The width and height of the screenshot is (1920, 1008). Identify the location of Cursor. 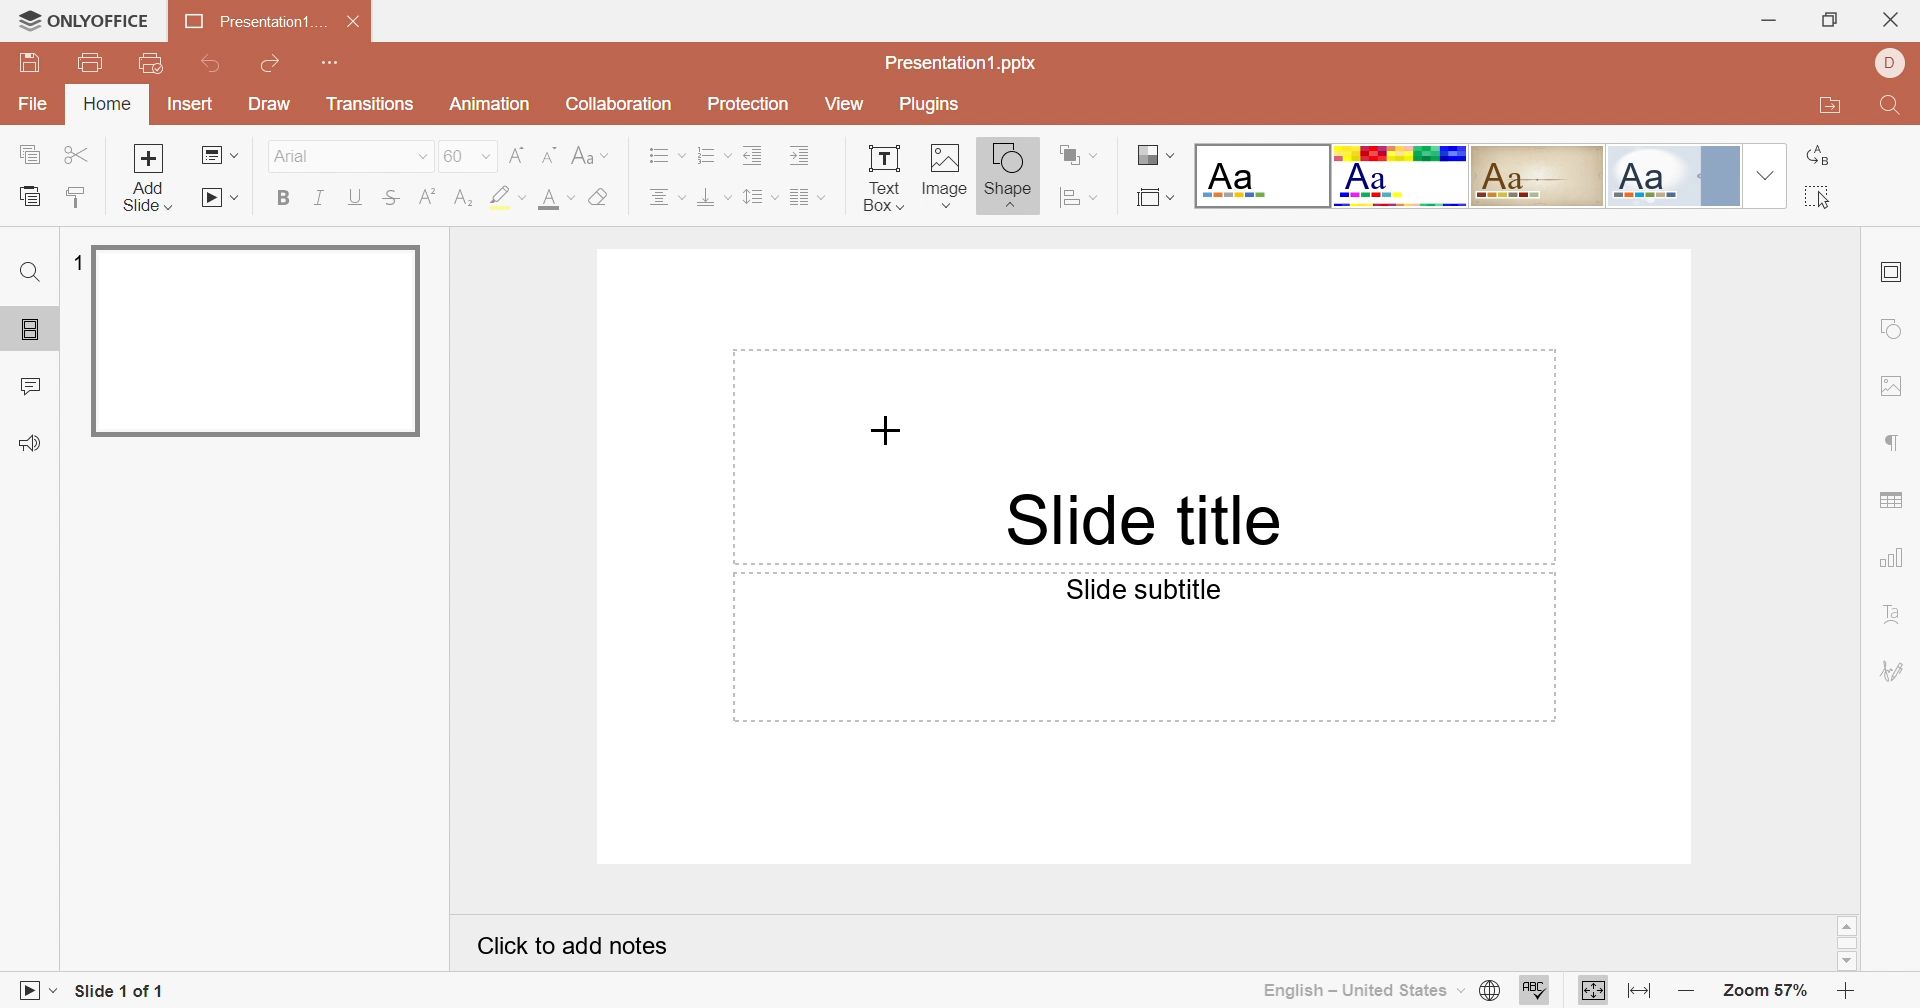
(883, 430).